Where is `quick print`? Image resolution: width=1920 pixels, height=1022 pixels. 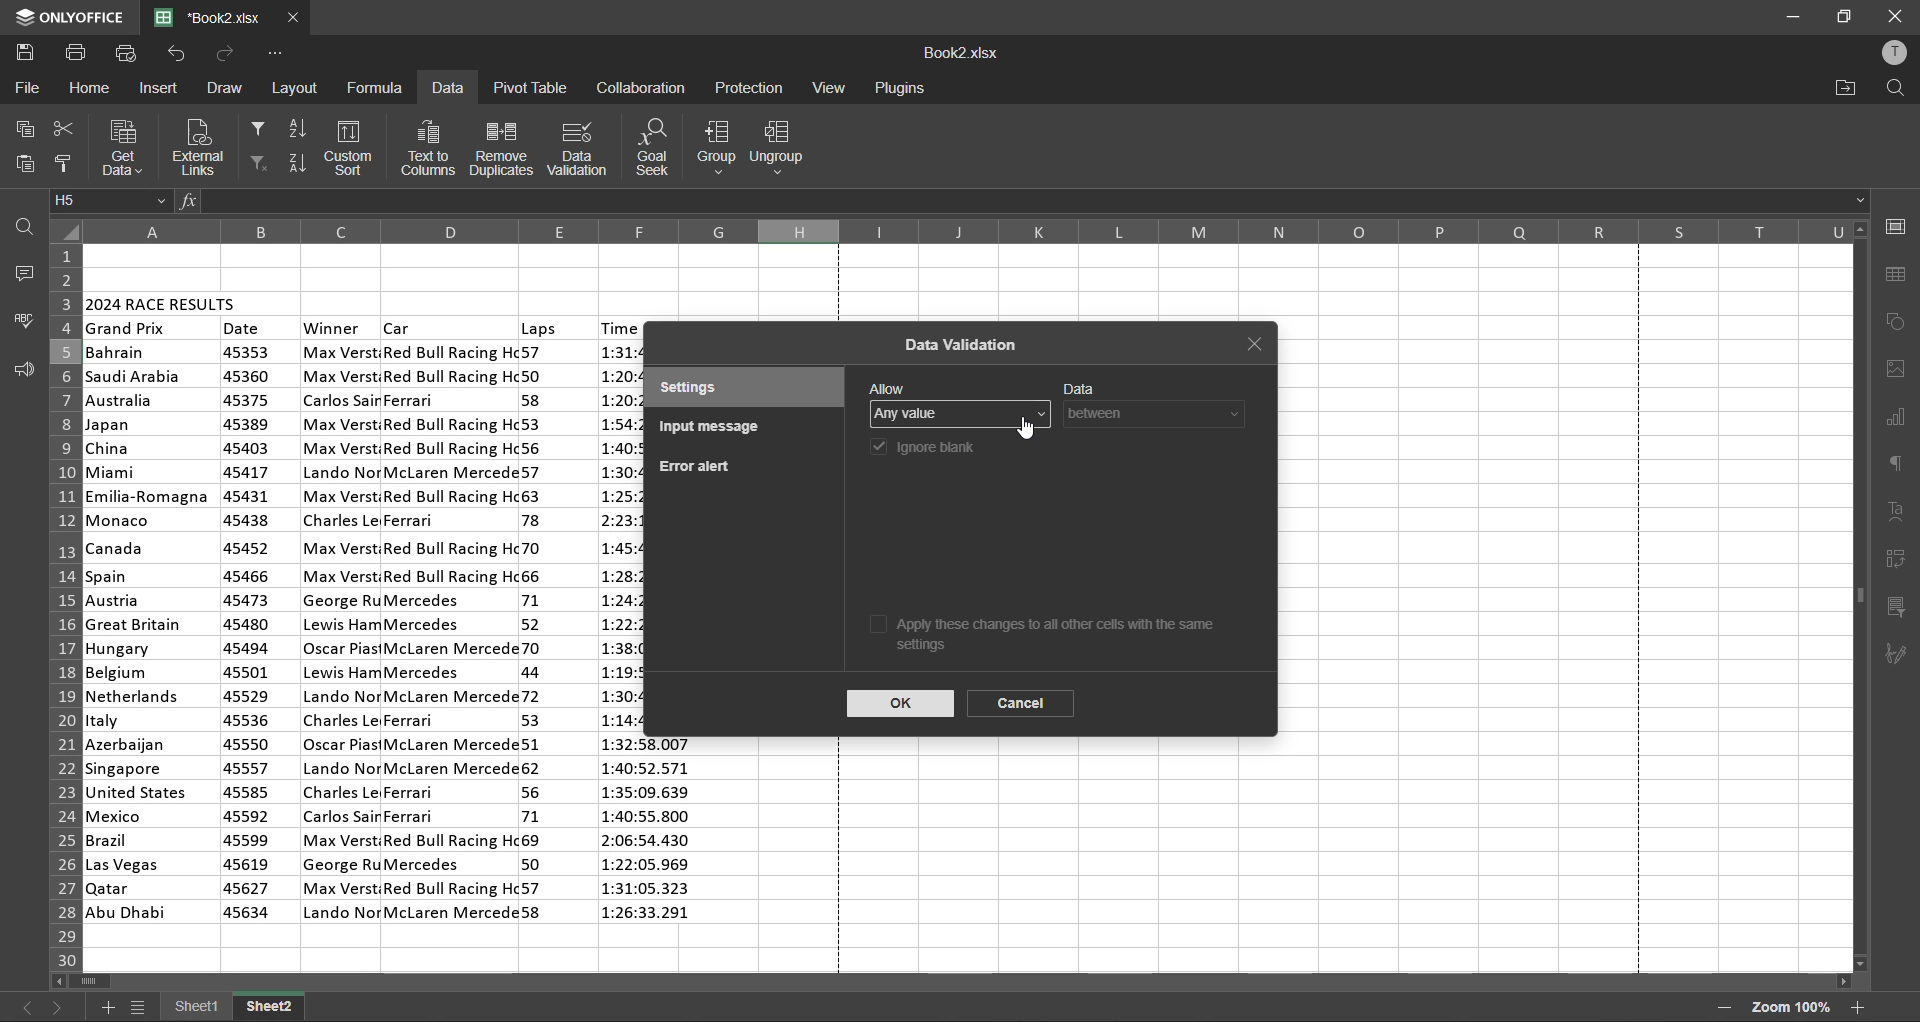
quick print is located at coordinates (124, 53).